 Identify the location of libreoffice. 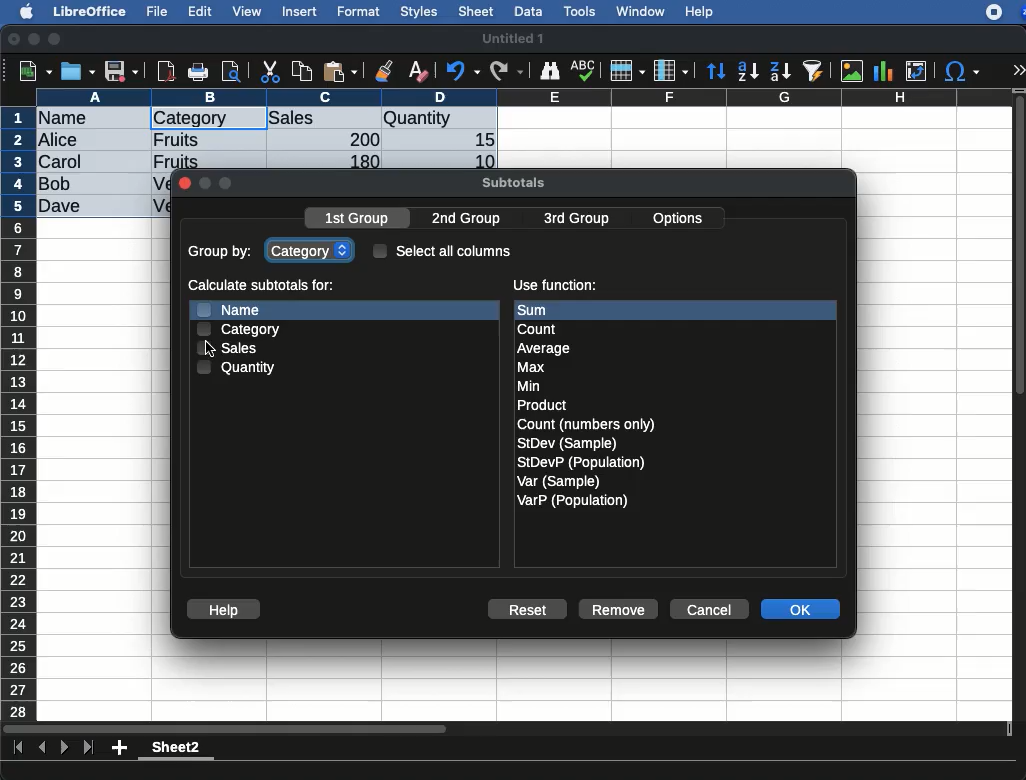
(91, 11).